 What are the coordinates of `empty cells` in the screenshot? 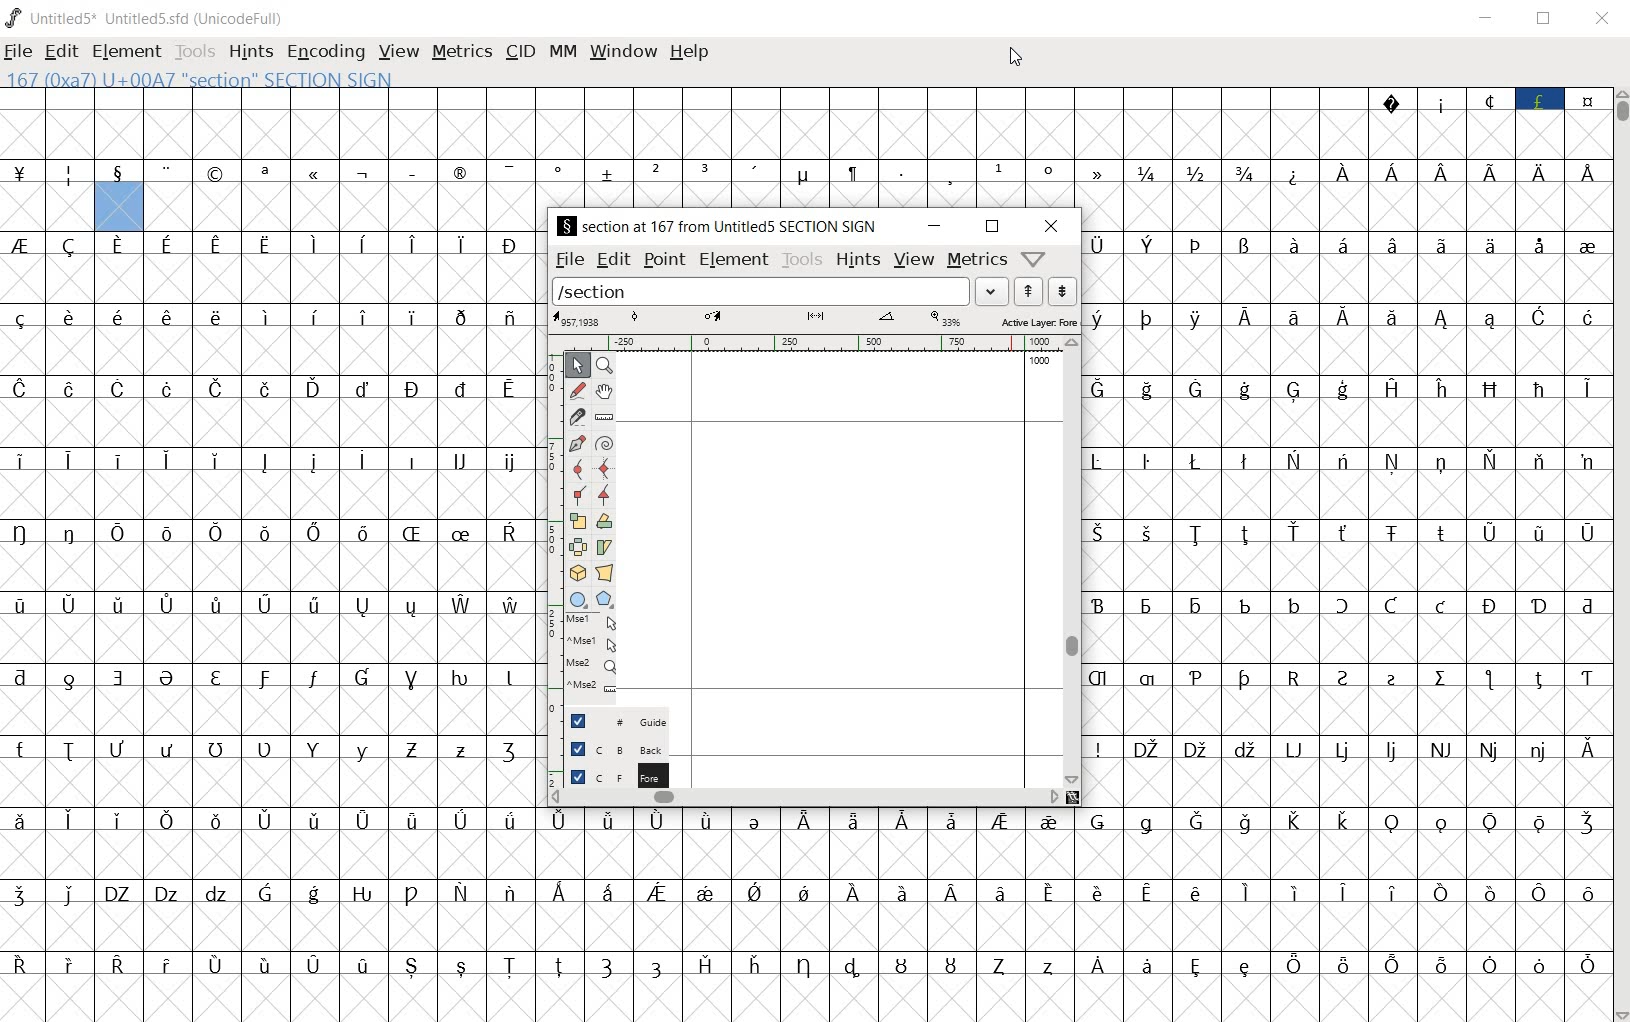 It's located at (270, 637).